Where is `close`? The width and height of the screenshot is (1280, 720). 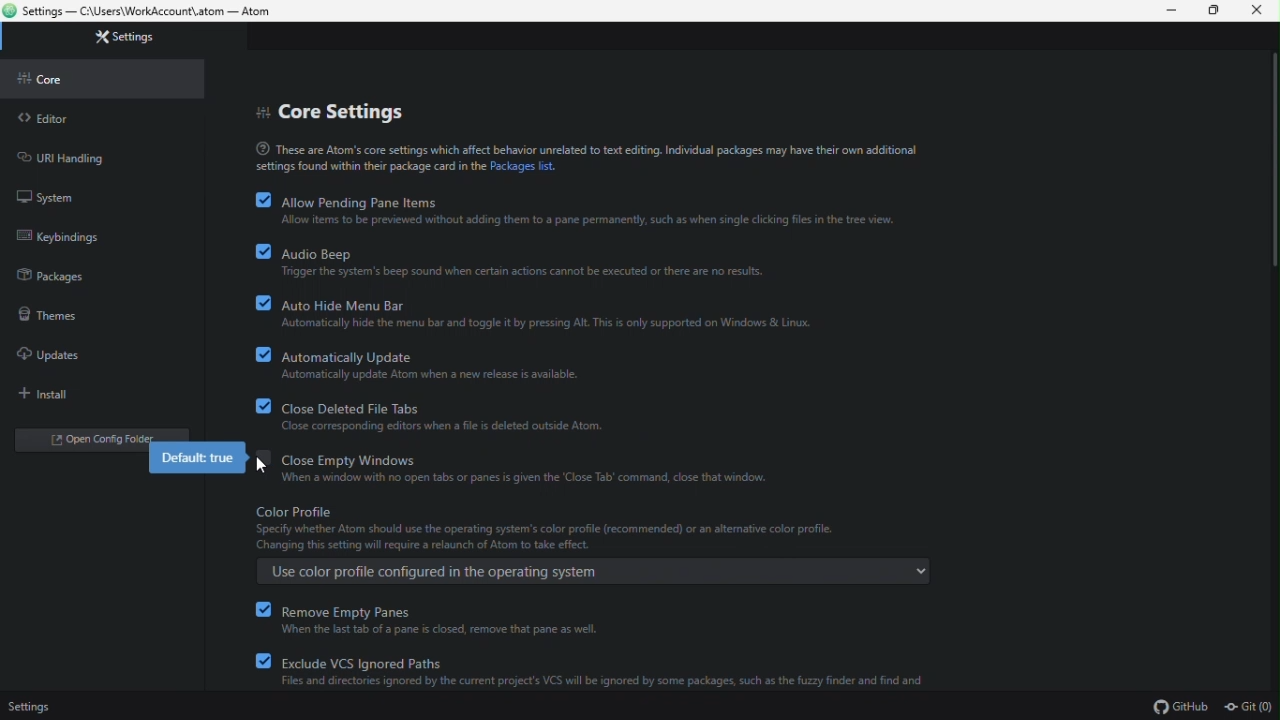 close is located at coordinates (1263, 12).